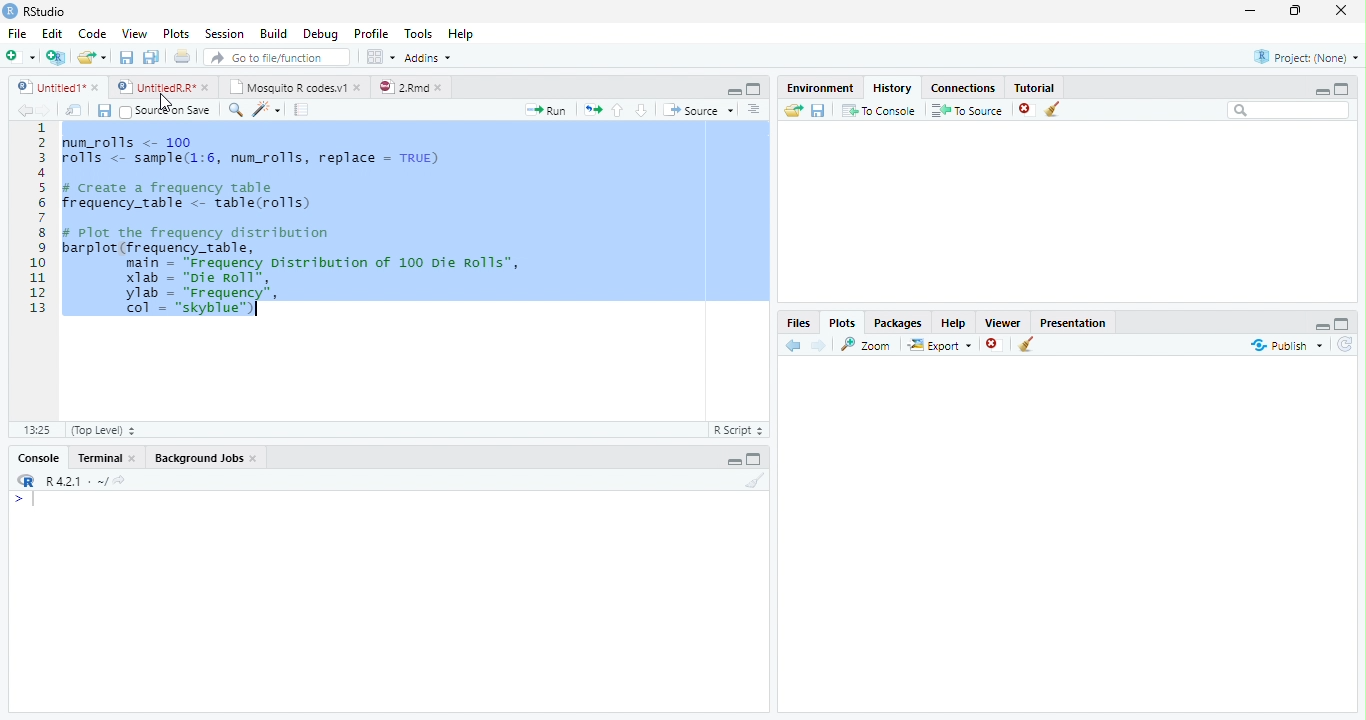  Describe the element at coordinates (386, 601) in the screenshot. I see `Console` at that location.